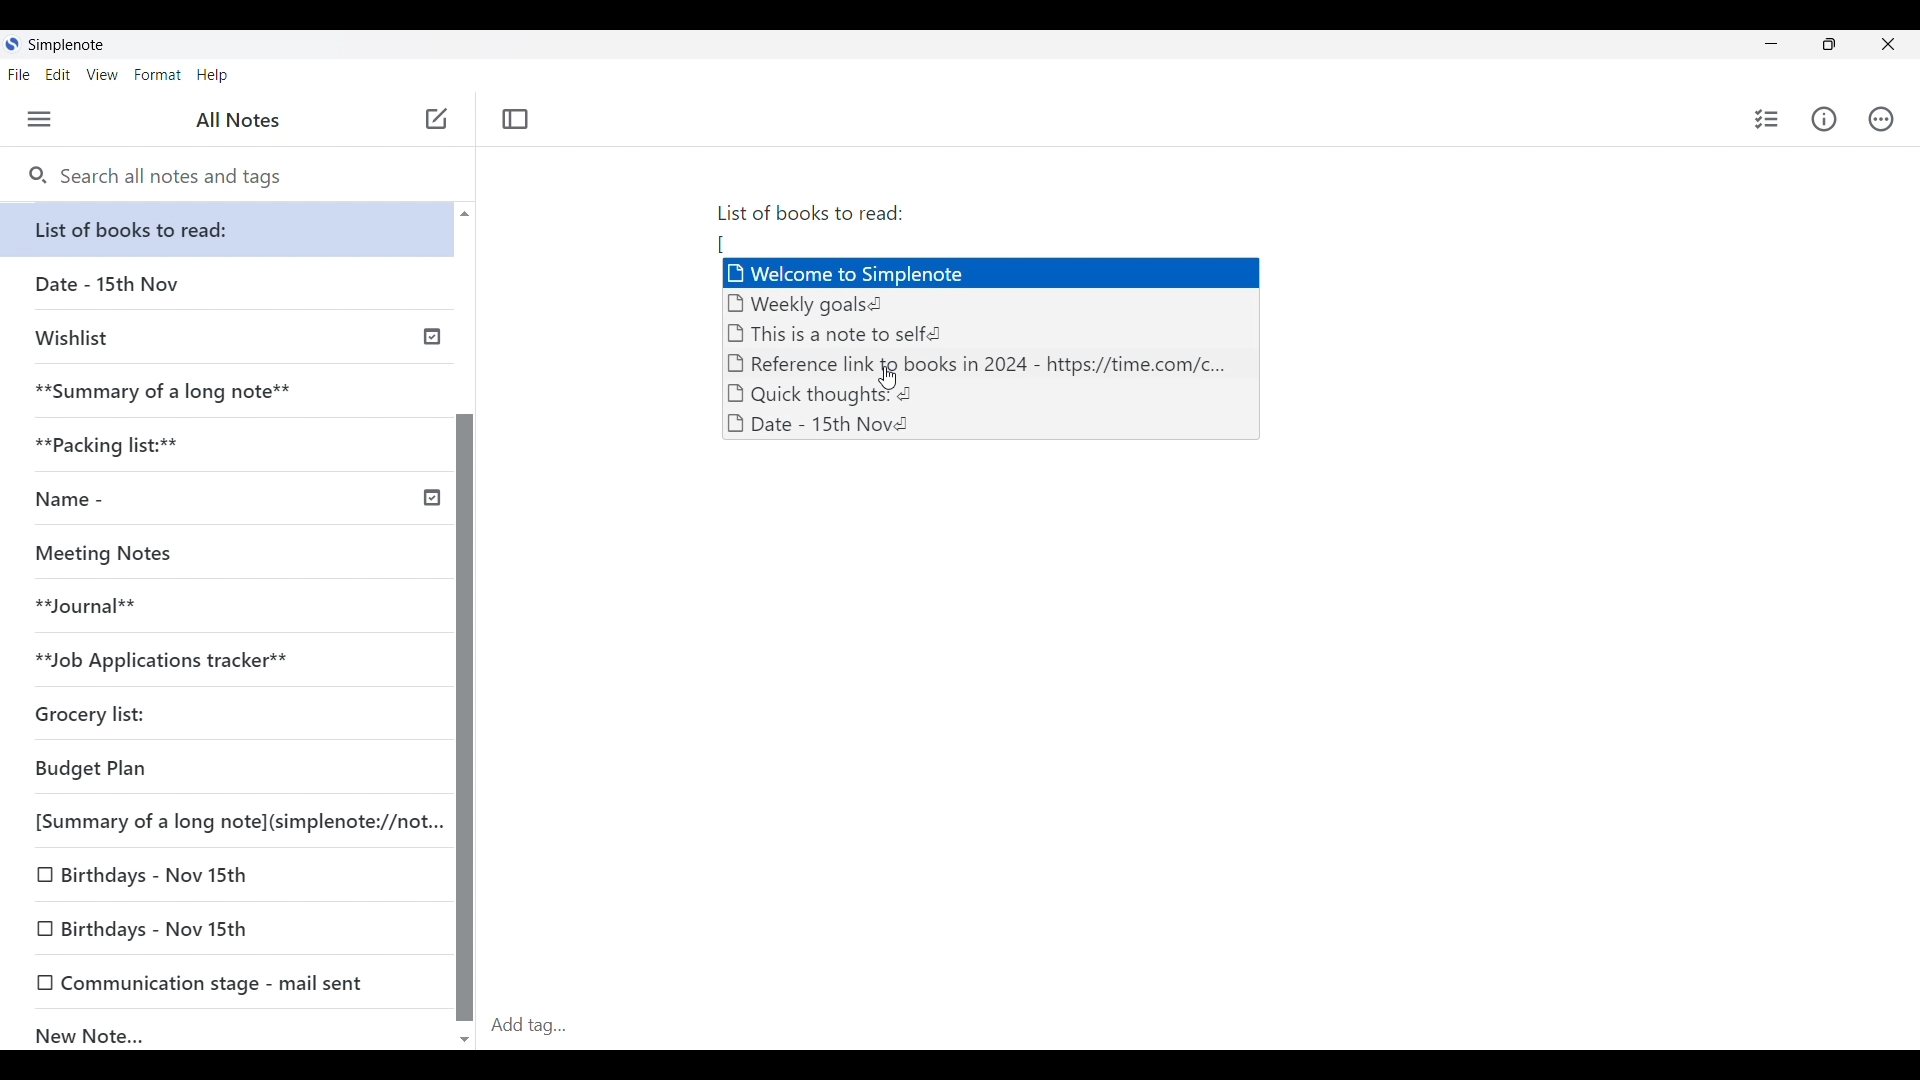 The width and height of the screenshot is (1920, 1080). I want to click on List of books to read:, so click(820, 218).